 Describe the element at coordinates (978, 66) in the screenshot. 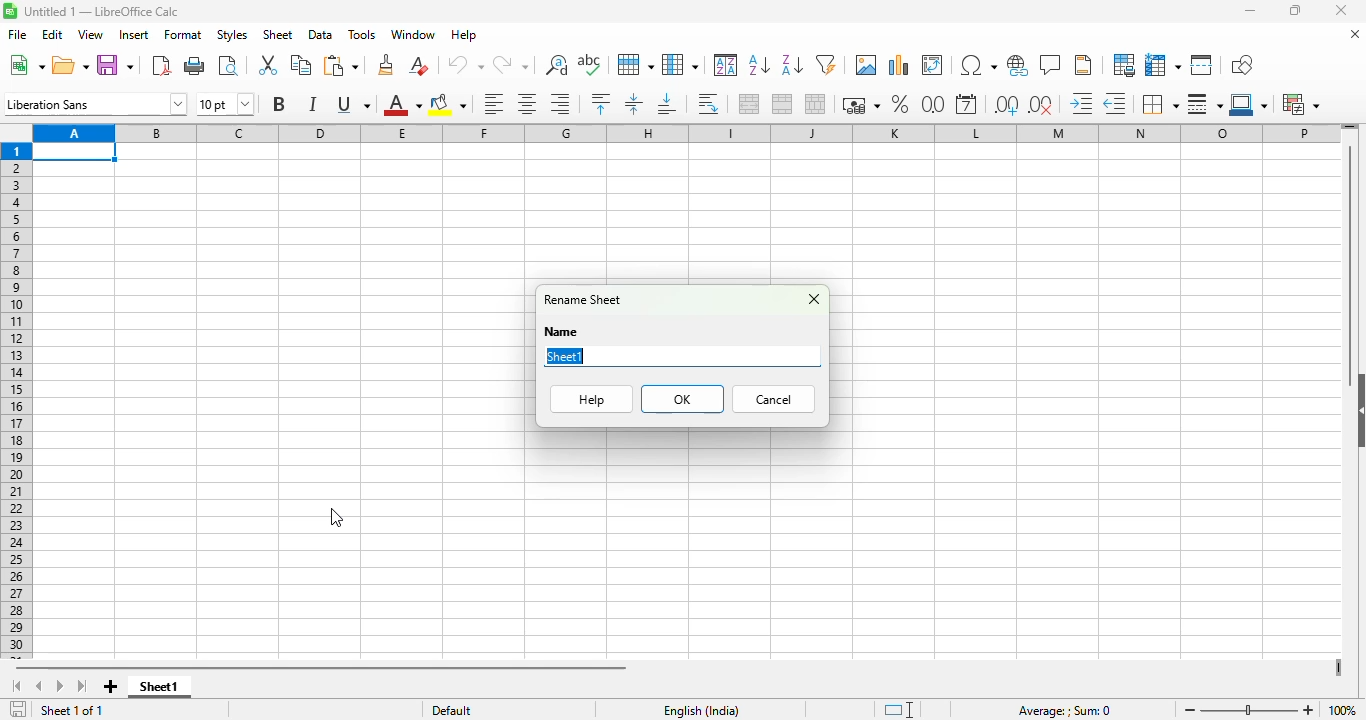

I see `insert special characters` at that location.